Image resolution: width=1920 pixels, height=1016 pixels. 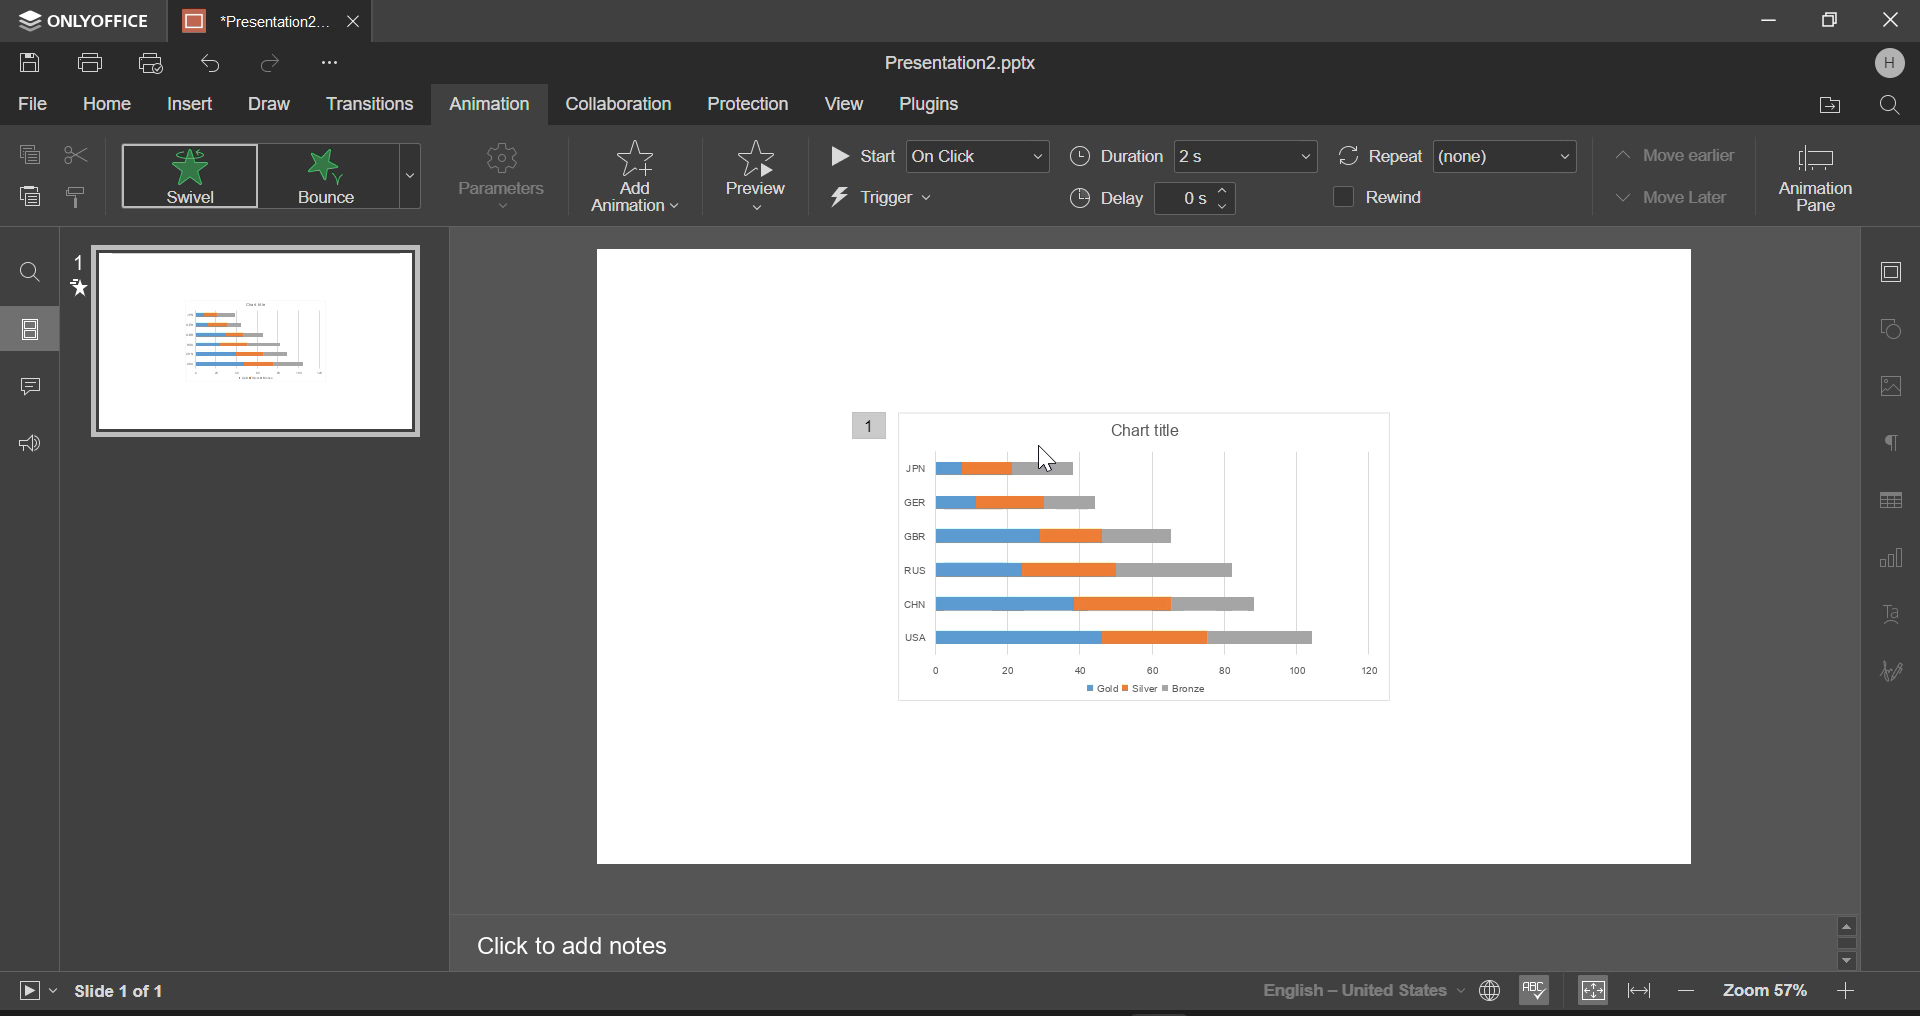 What do you see at coordinates (1458, 158) in the screenshot?
I see `Repeat` at bounding box center [1458, 158].